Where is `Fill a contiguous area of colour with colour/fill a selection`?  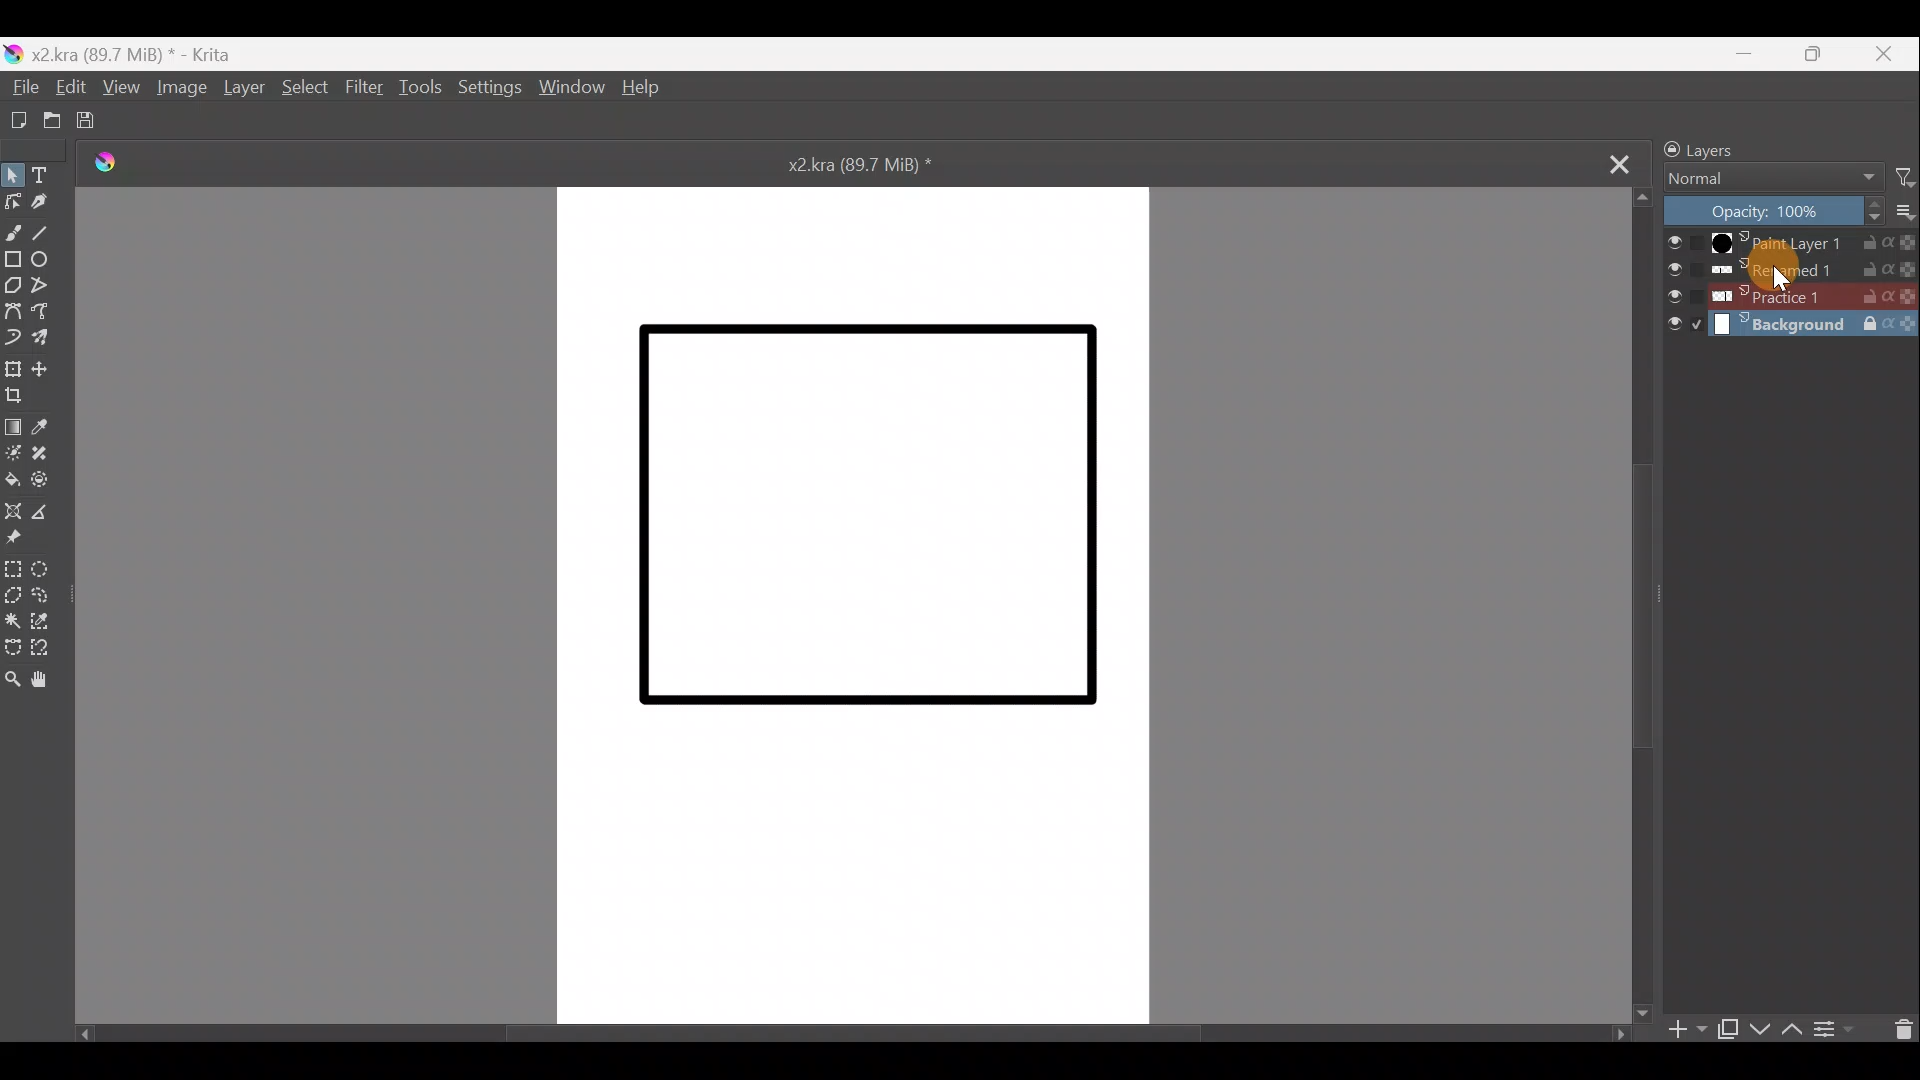 Fill a contiguous area of colour with colour/fill a selection is located at coordinates (14, 480).